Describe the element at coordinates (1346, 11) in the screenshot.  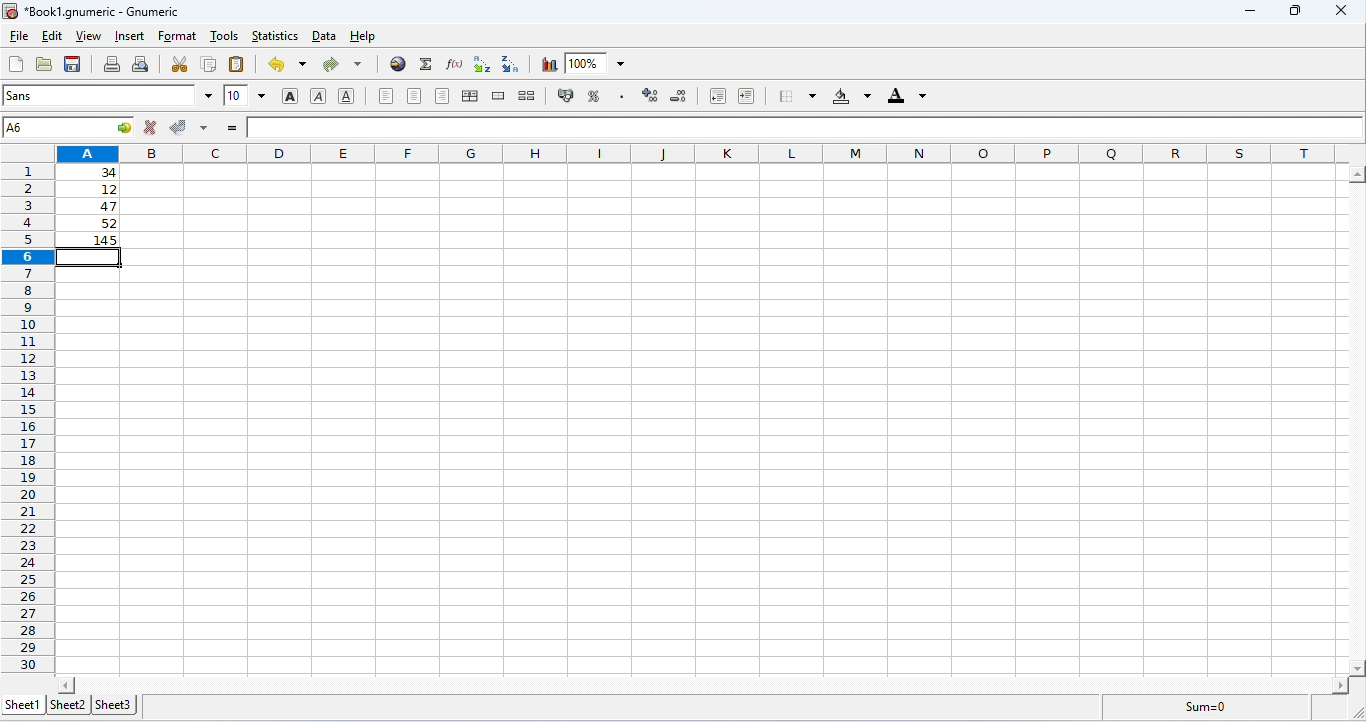
I see `close` at that location.